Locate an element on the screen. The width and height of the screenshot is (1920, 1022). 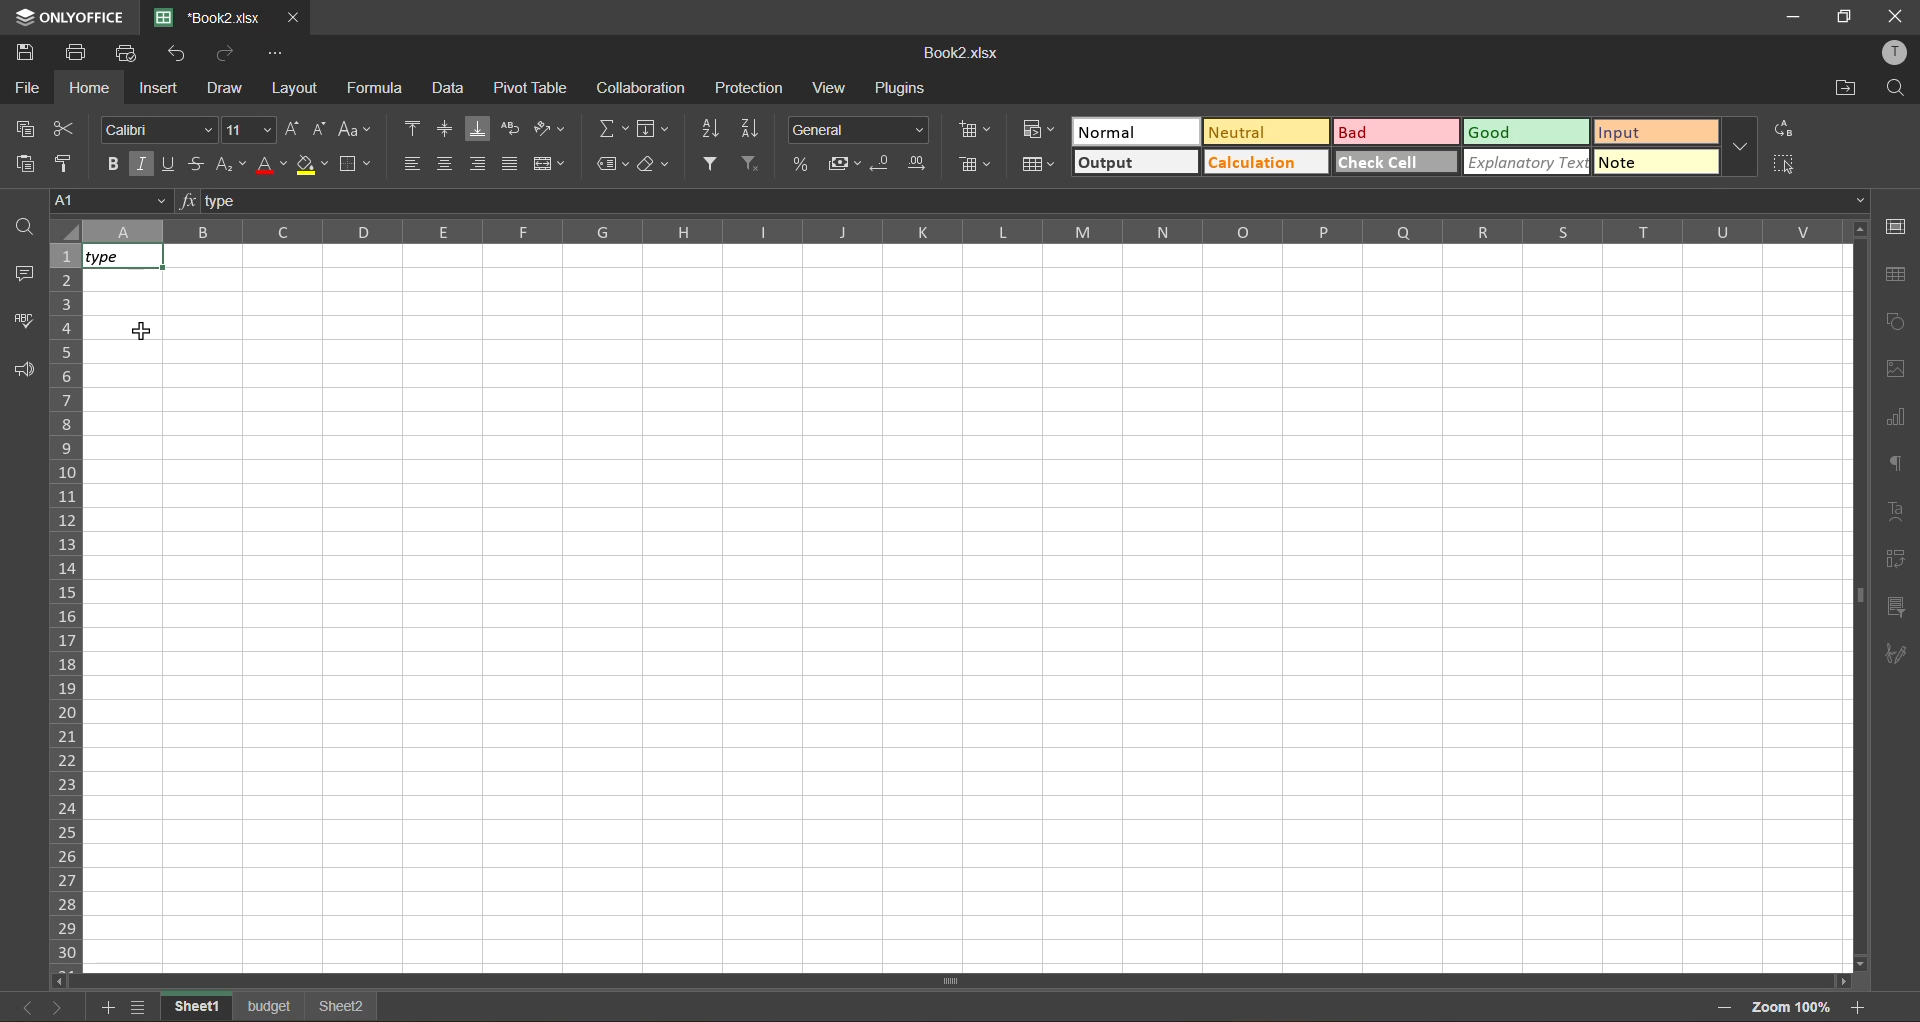
sub/superscript is located at coordinates (229, 166).